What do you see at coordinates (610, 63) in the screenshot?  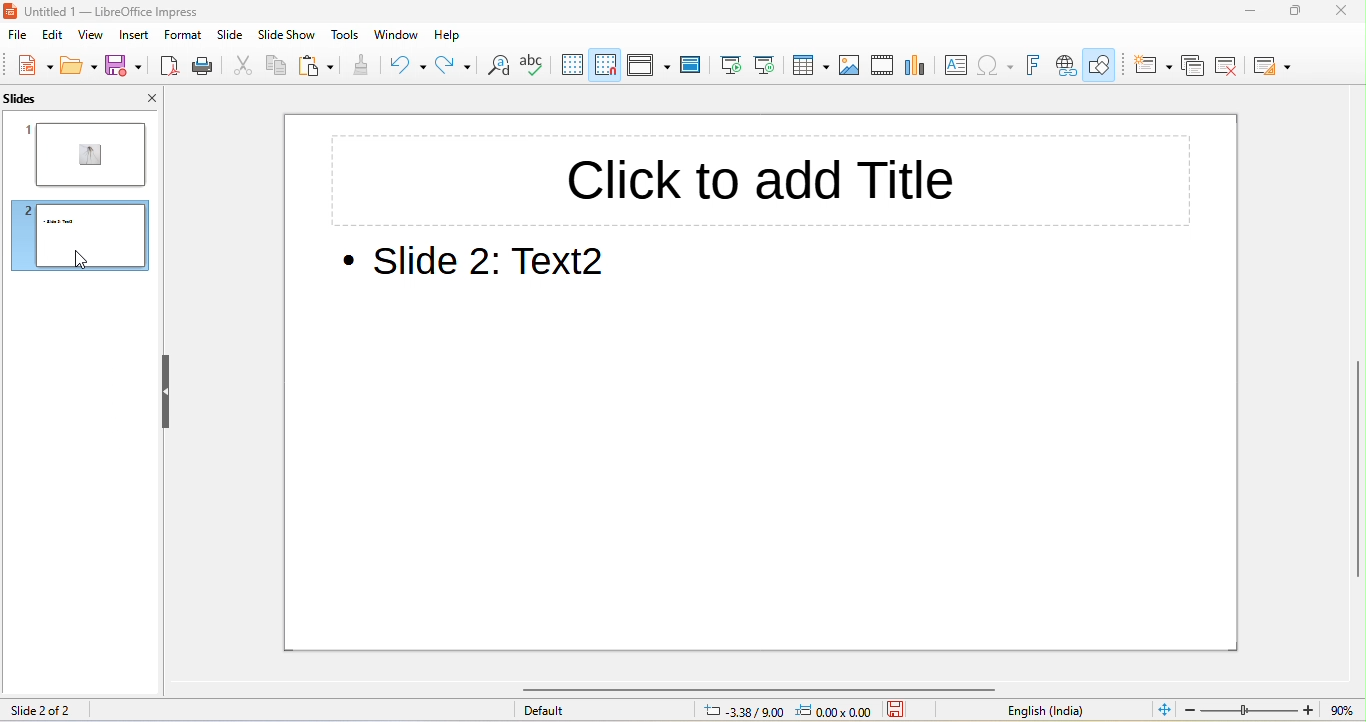 I see `snap to grid` at bounding box center [610, 63].